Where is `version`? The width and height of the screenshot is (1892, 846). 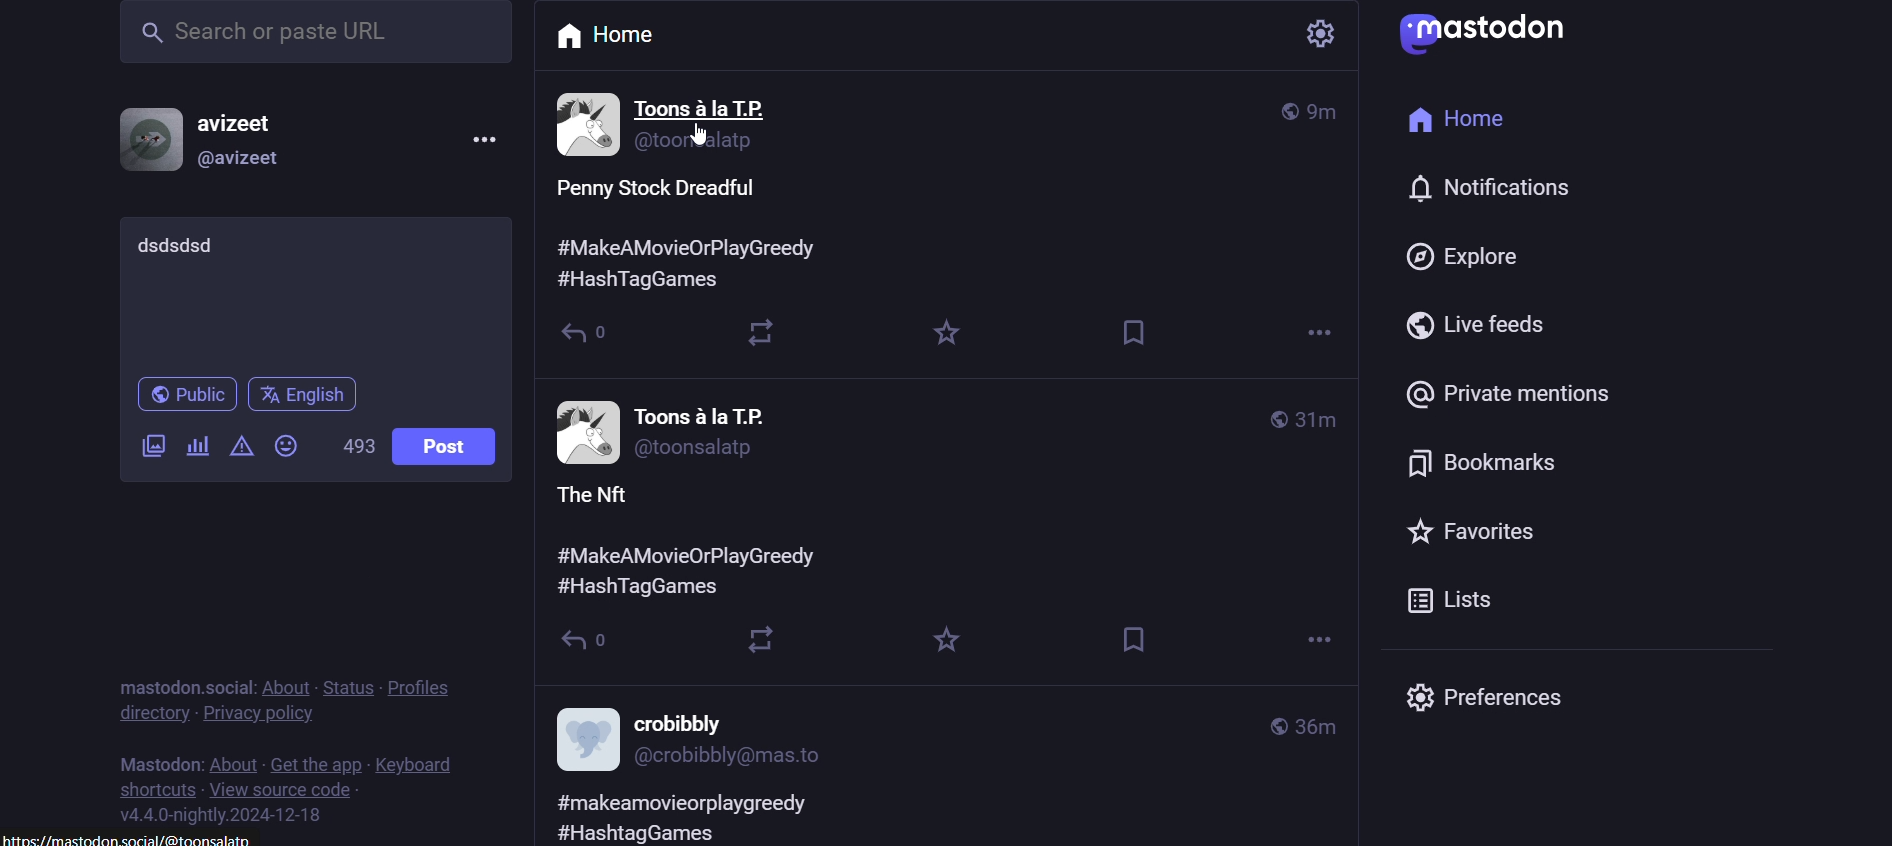
version is located at coordinates (231, 816).